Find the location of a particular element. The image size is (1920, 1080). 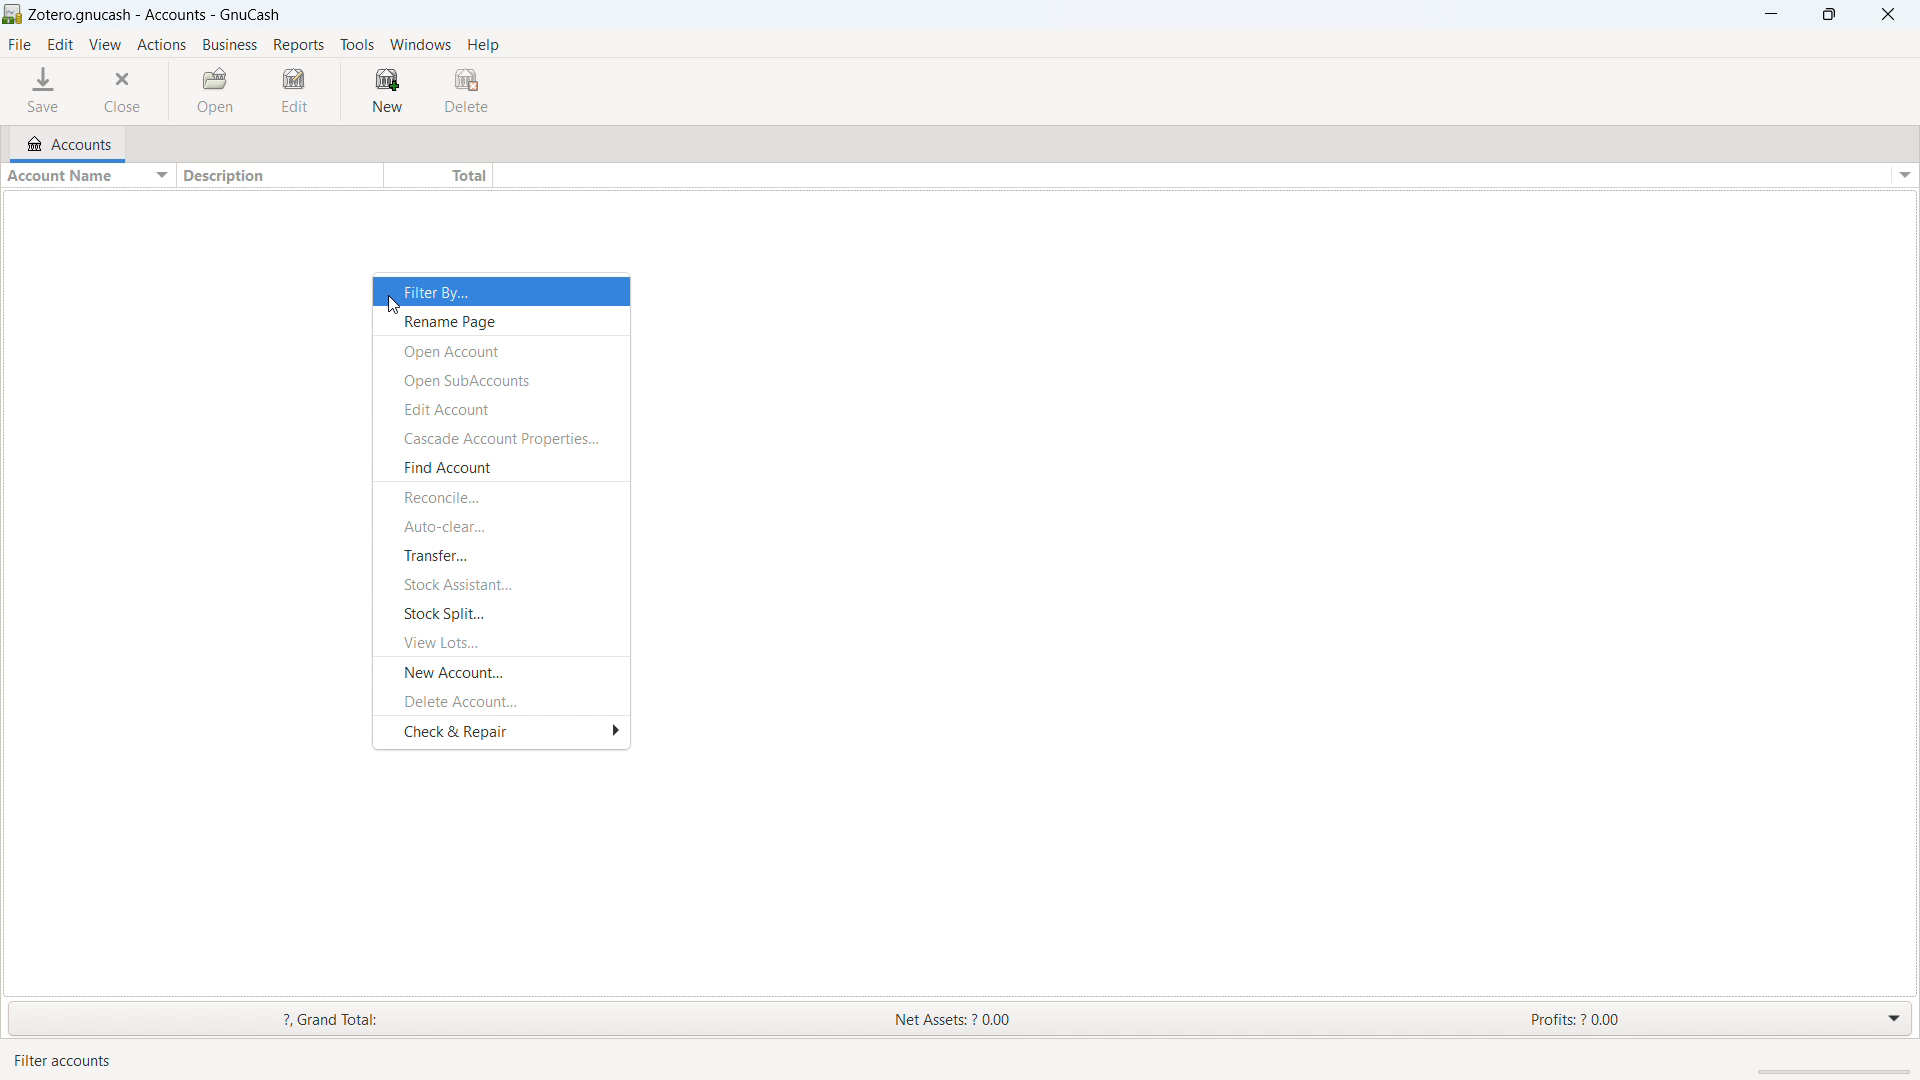

new is located at coordinates (385, 89).